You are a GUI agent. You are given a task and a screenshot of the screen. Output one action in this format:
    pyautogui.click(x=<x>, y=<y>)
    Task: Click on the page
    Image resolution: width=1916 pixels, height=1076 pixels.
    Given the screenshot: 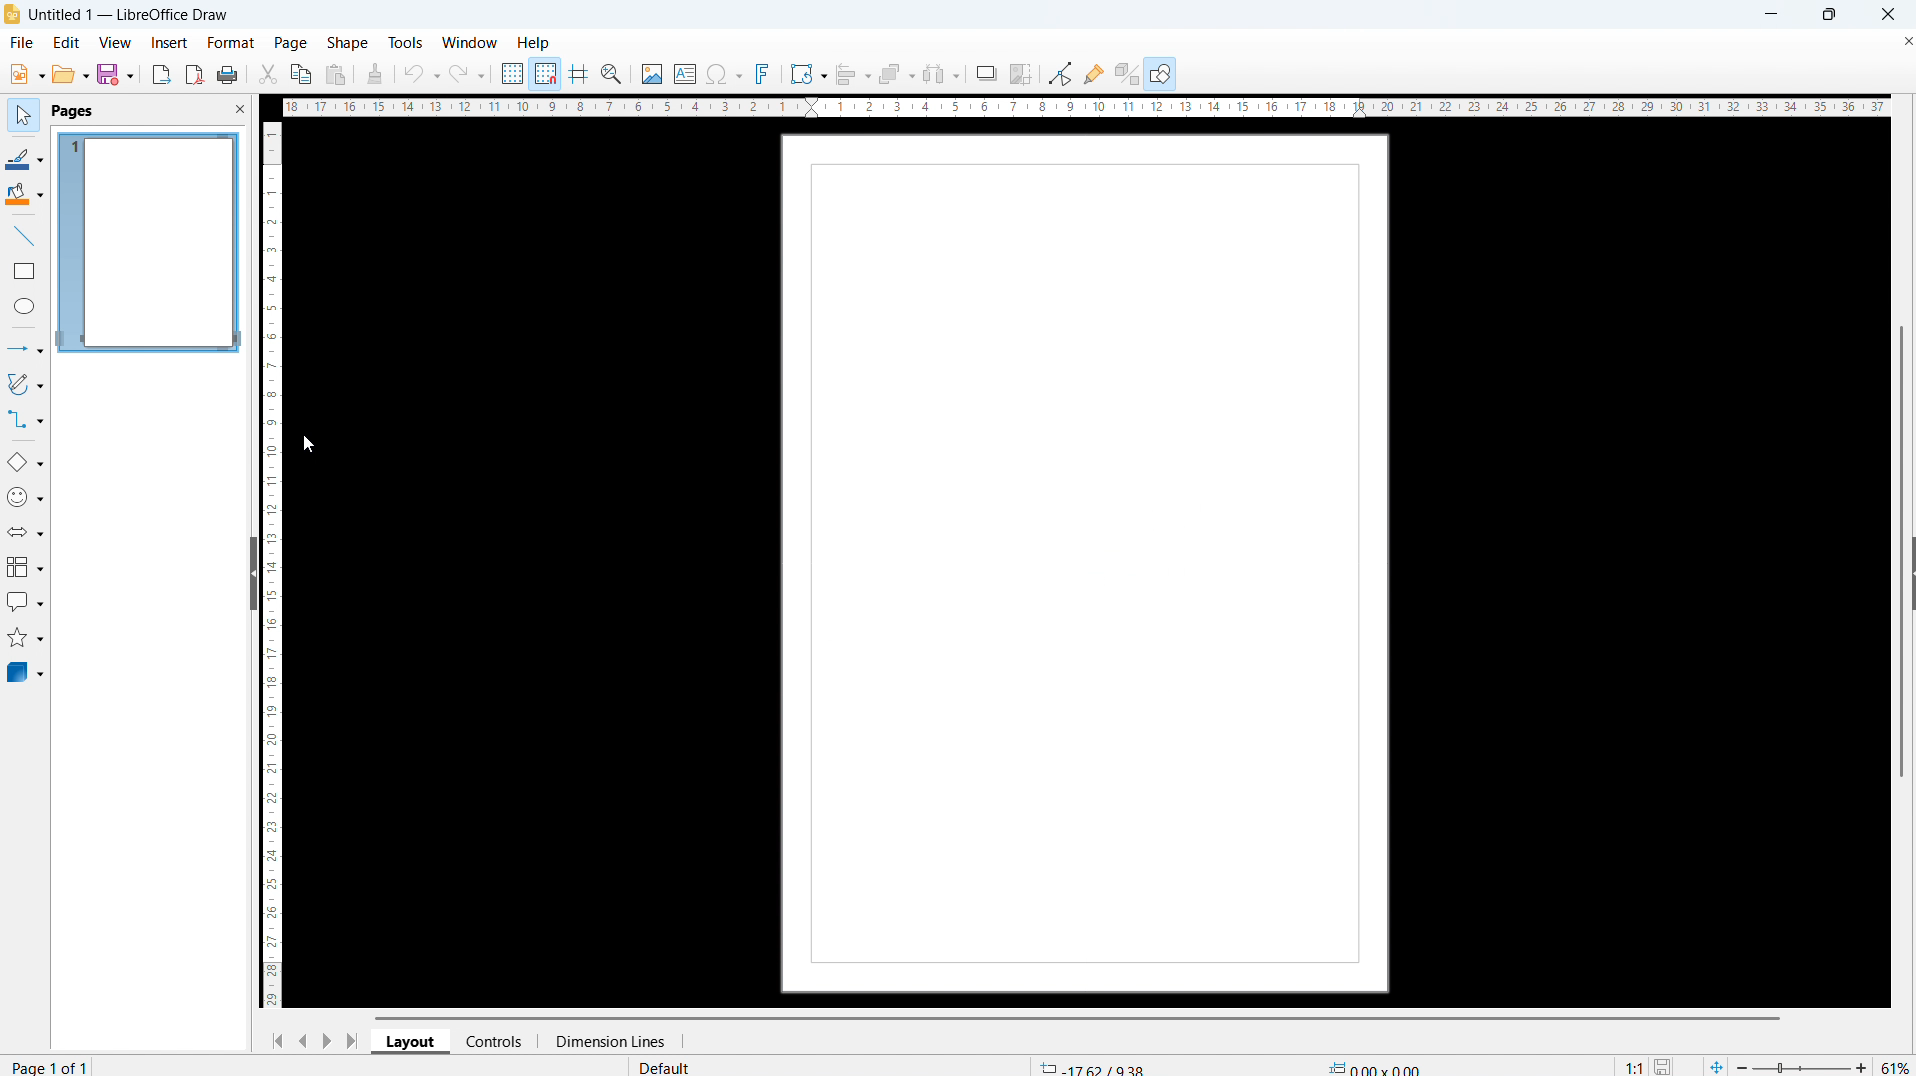 What is the action you would take?
    pyautogui.click(x=291, y=43)
    